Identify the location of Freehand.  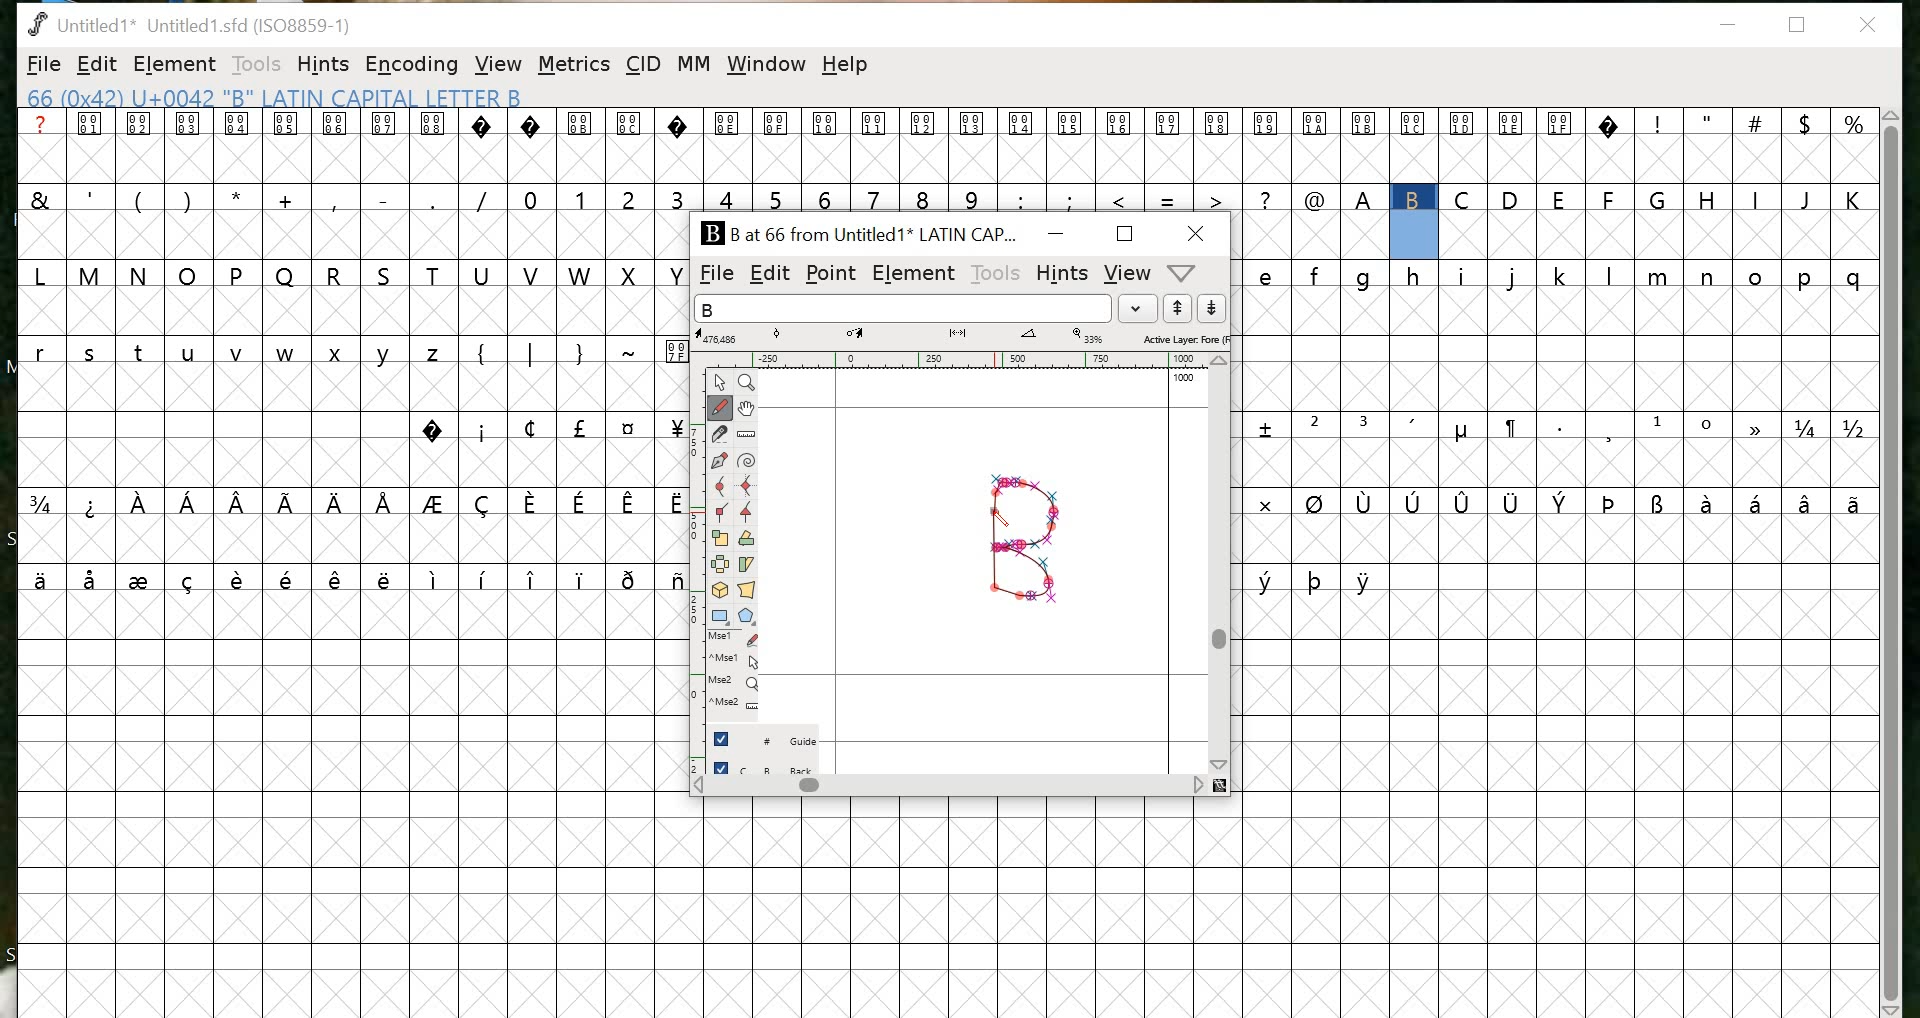
(721, 410).